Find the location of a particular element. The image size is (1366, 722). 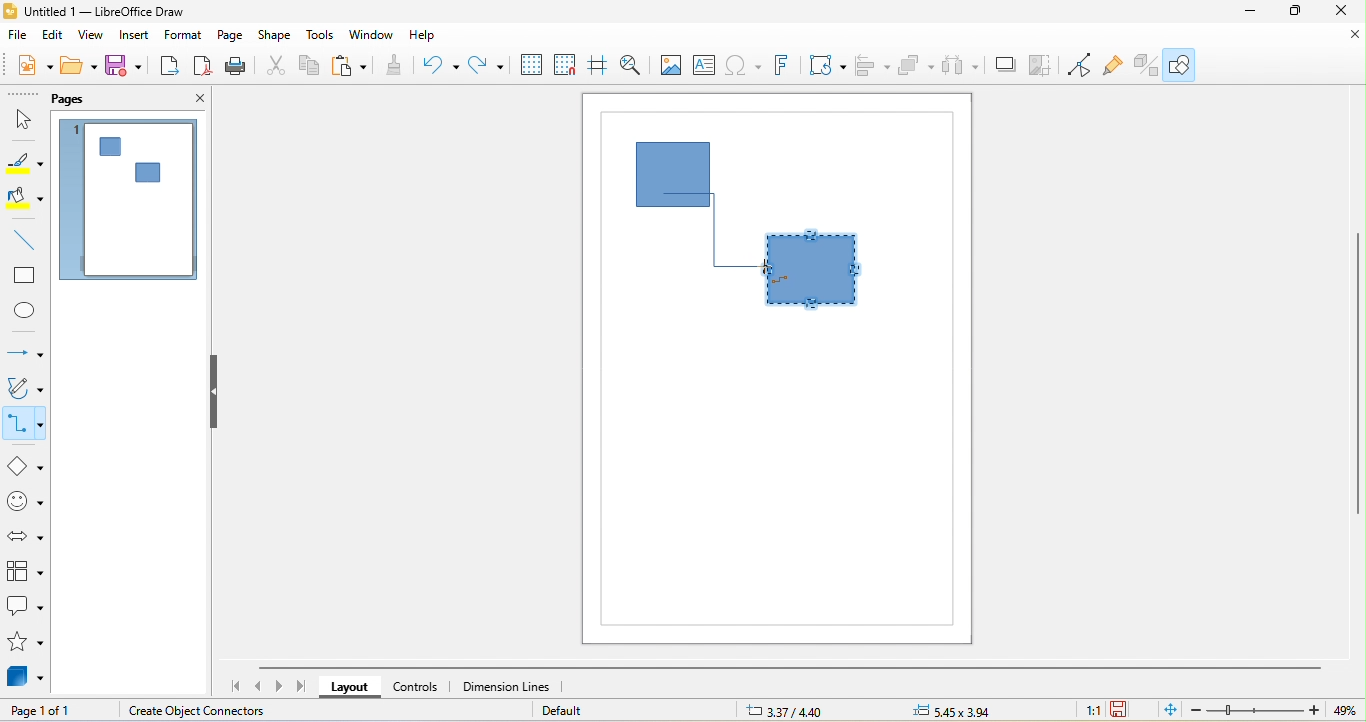

close is located at coordinates (1351, 34).